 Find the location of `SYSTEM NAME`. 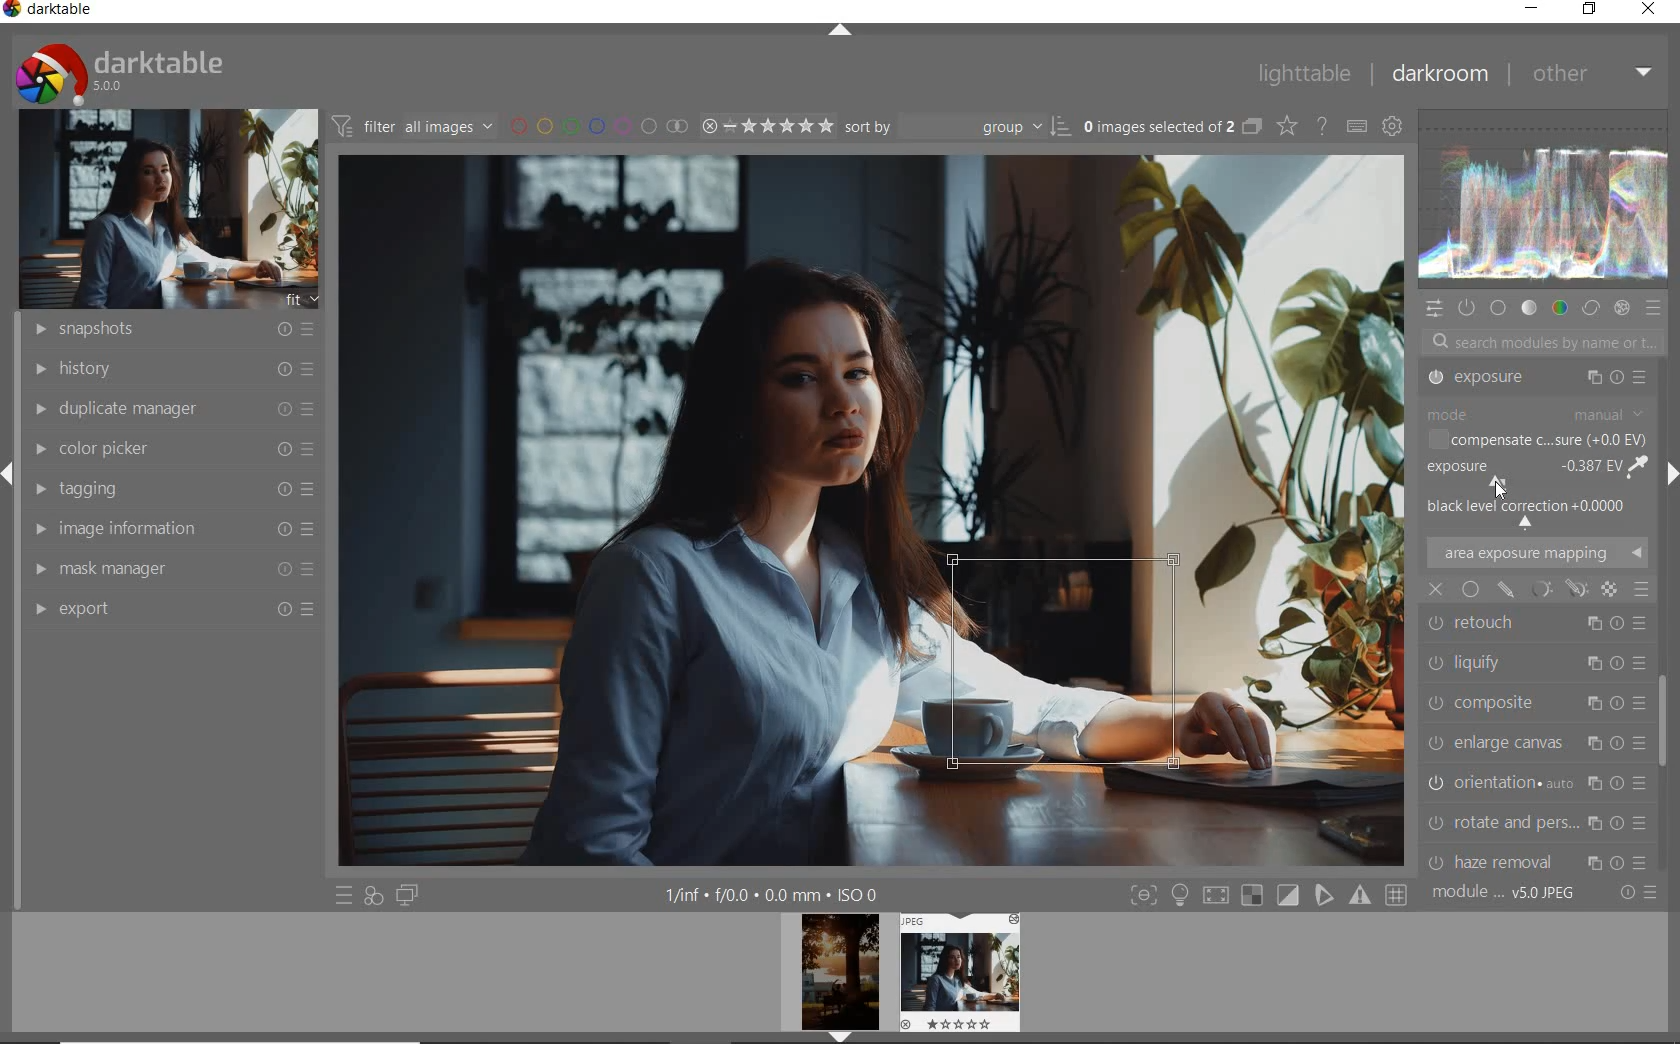

SYSTEM NAME is located at coordinates (50, 13).